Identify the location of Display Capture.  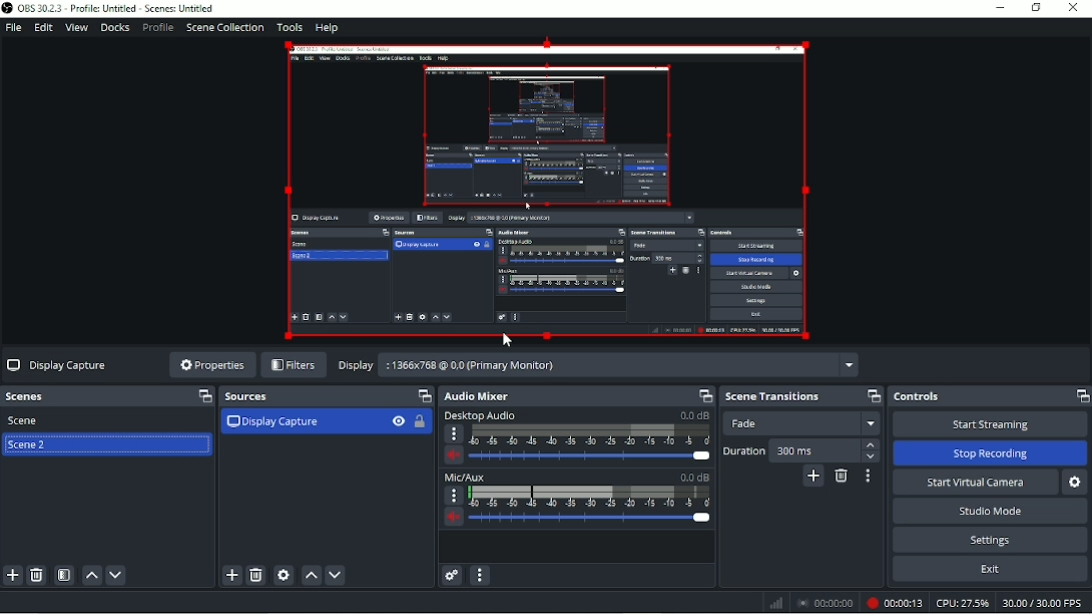
(58, 364).